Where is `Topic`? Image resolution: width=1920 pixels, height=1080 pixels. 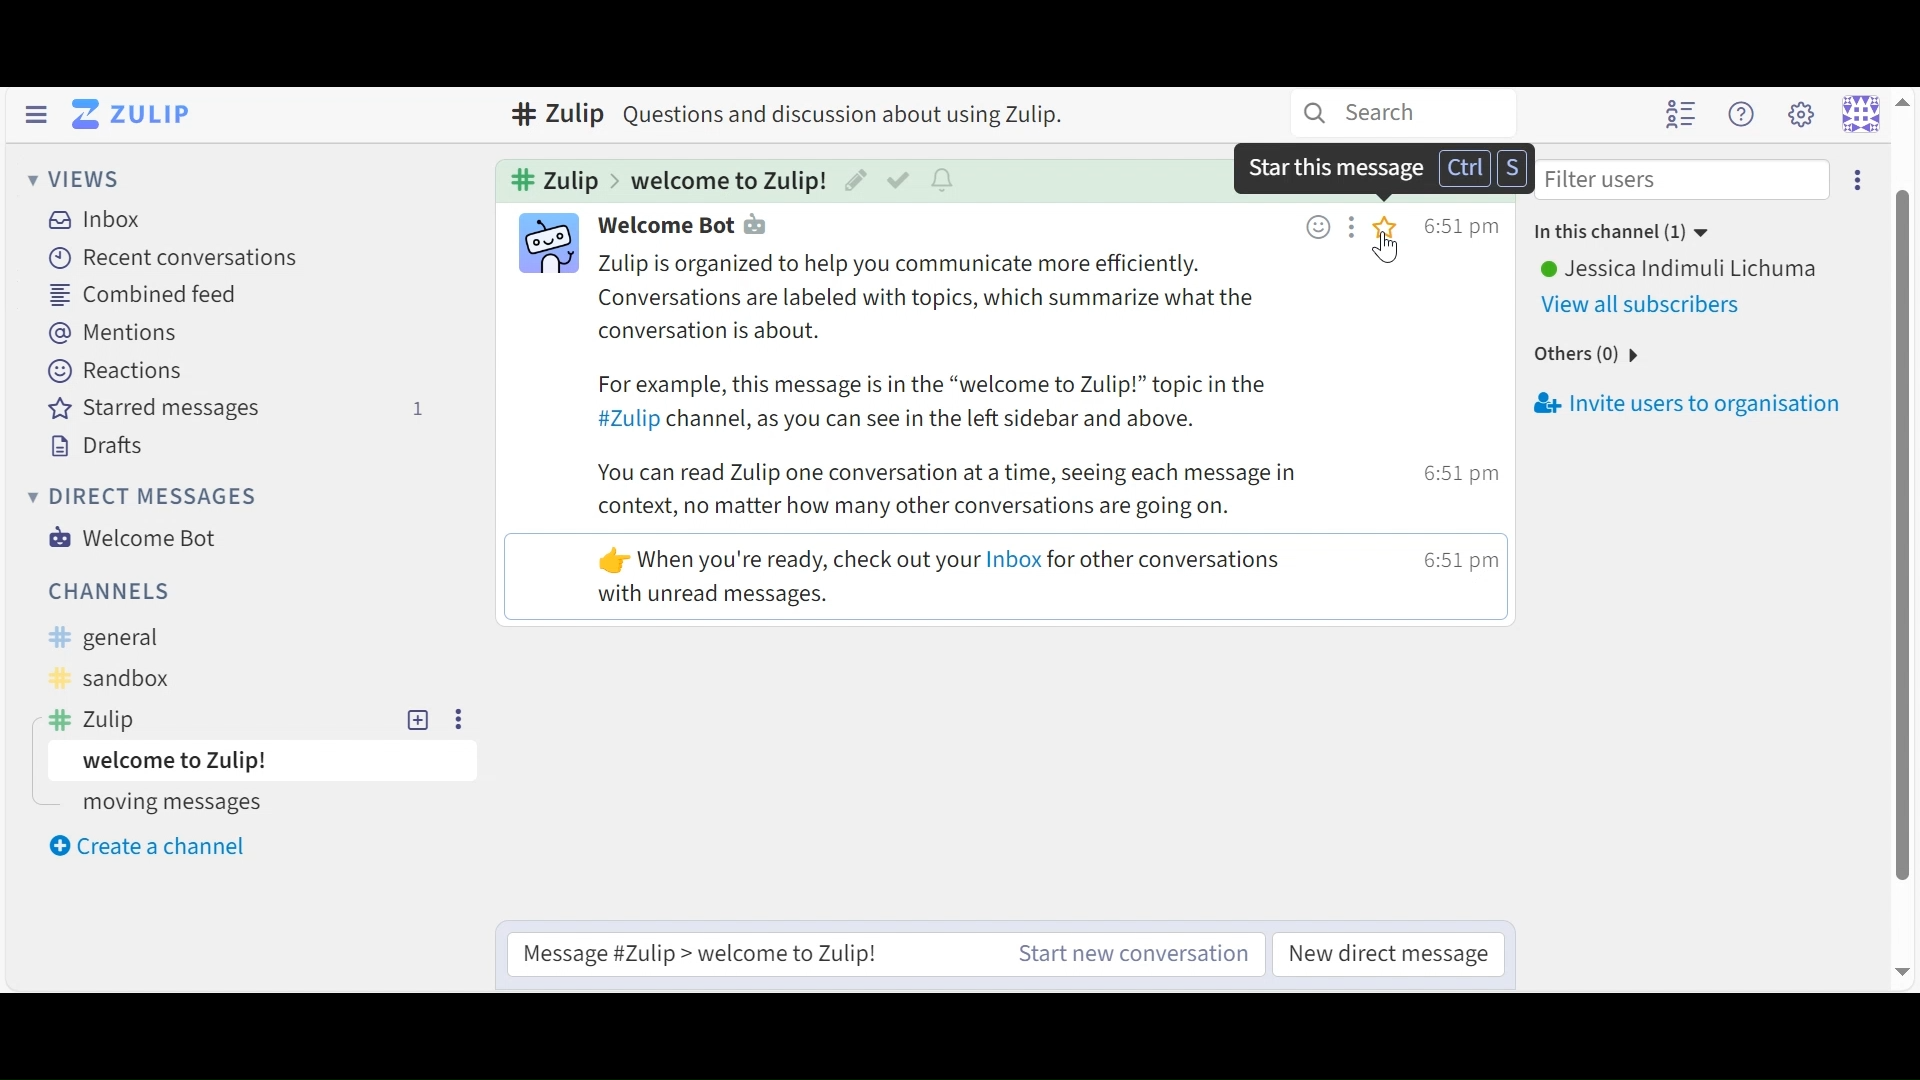
Topic is located at coordinates (729, 179).